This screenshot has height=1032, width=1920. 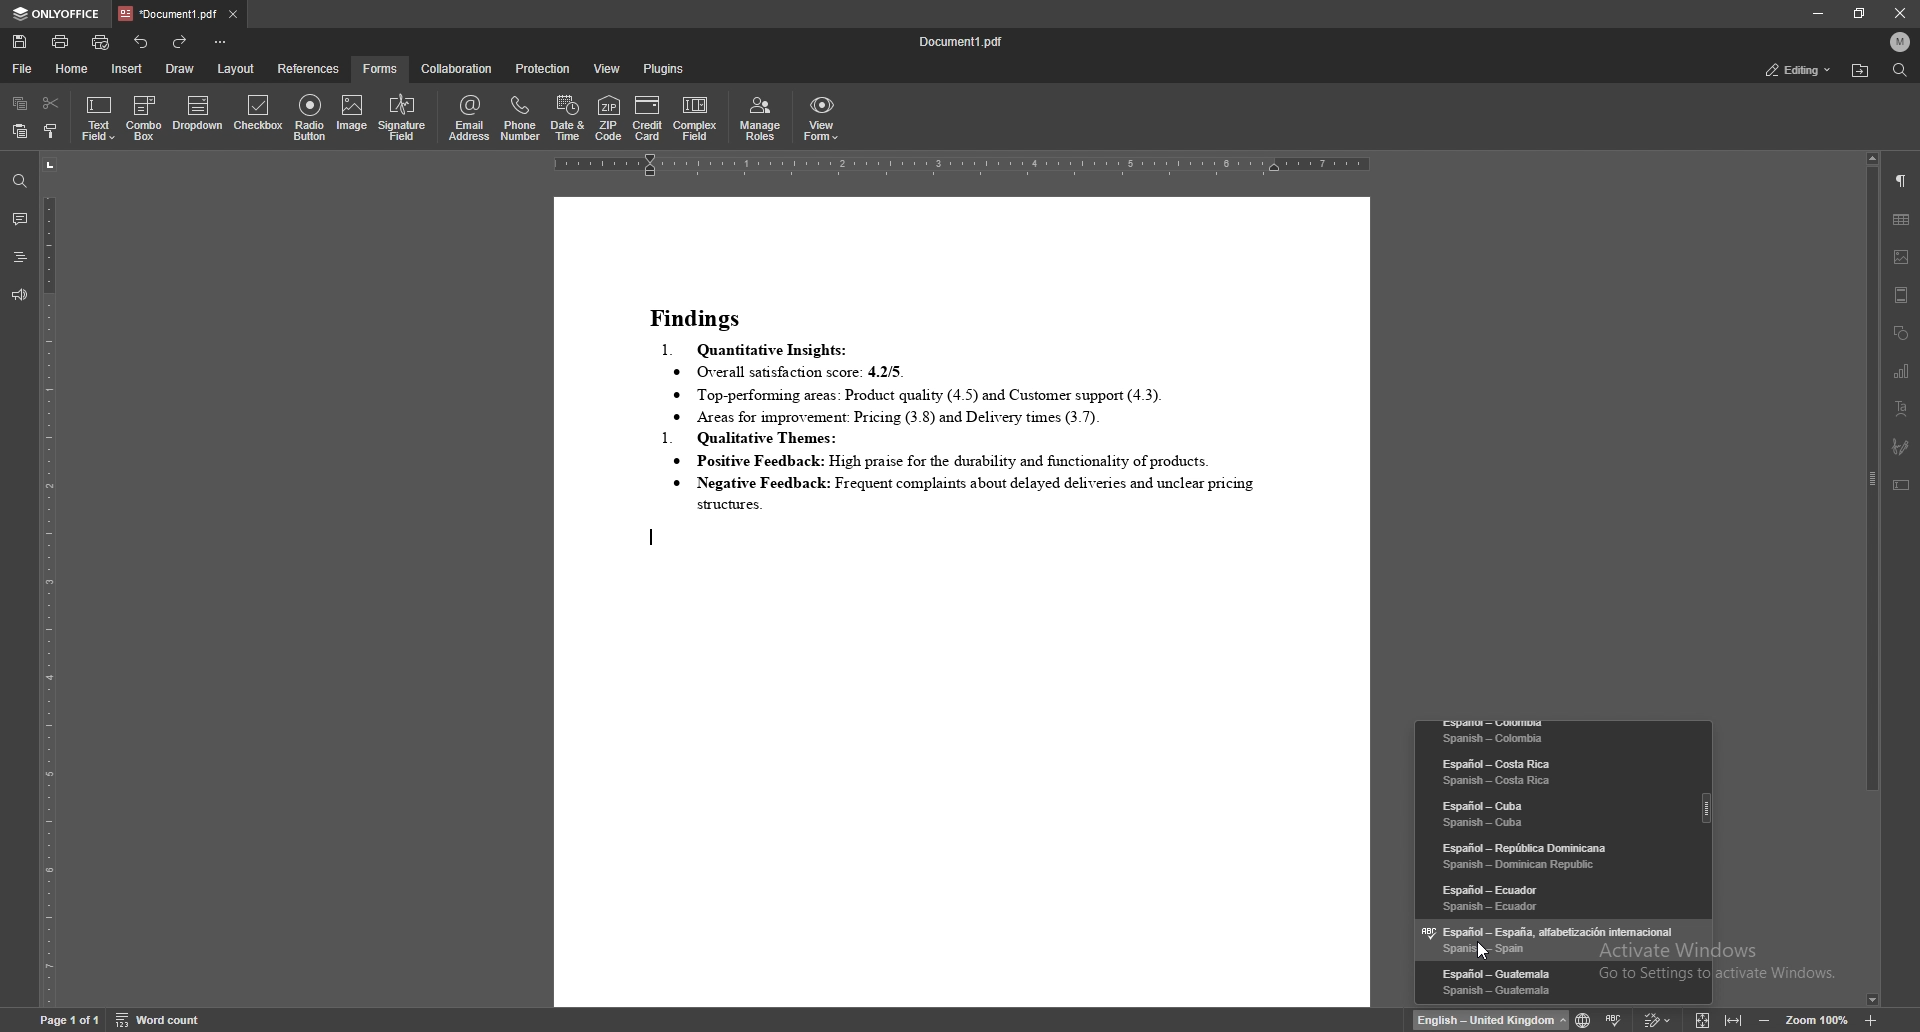 What do you see at coordinates (698, 119) in the screenshot?
I see `complex field` at bounding box center [698, 119].